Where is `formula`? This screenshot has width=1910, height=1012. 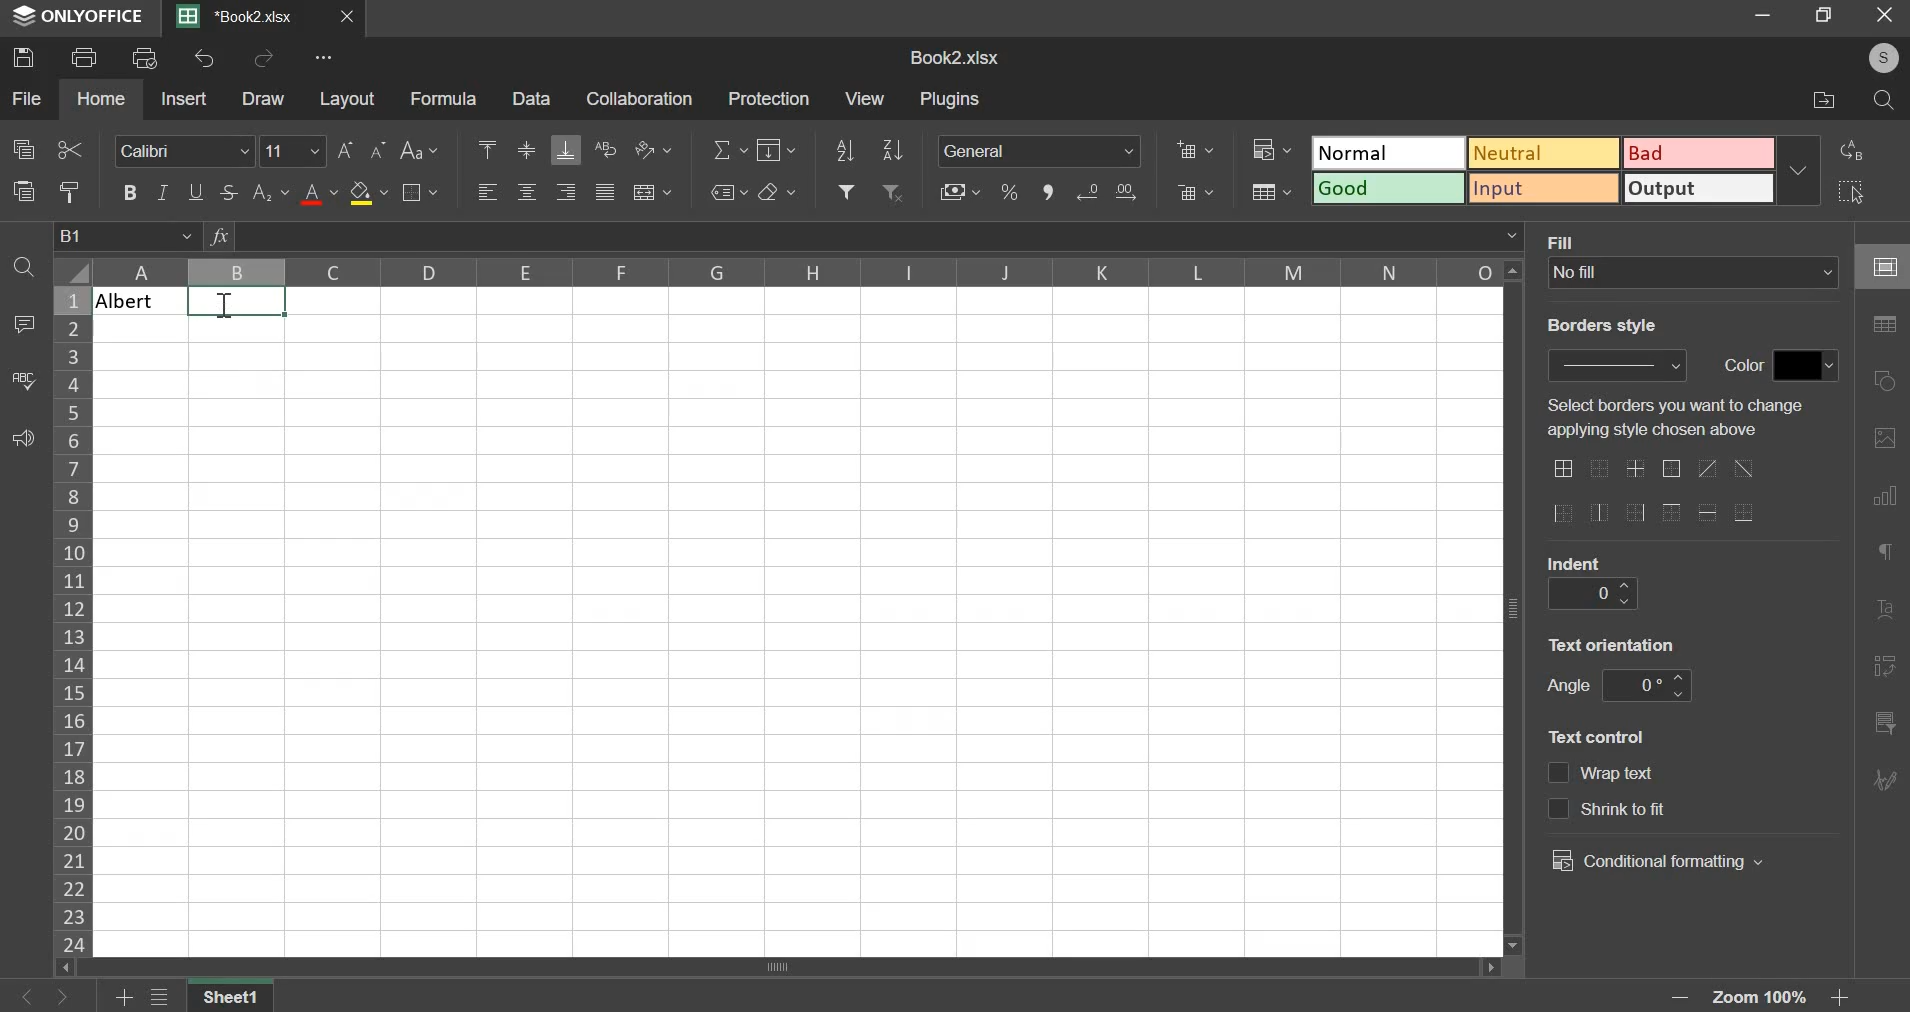
formula is located at coordinates (445, 98).